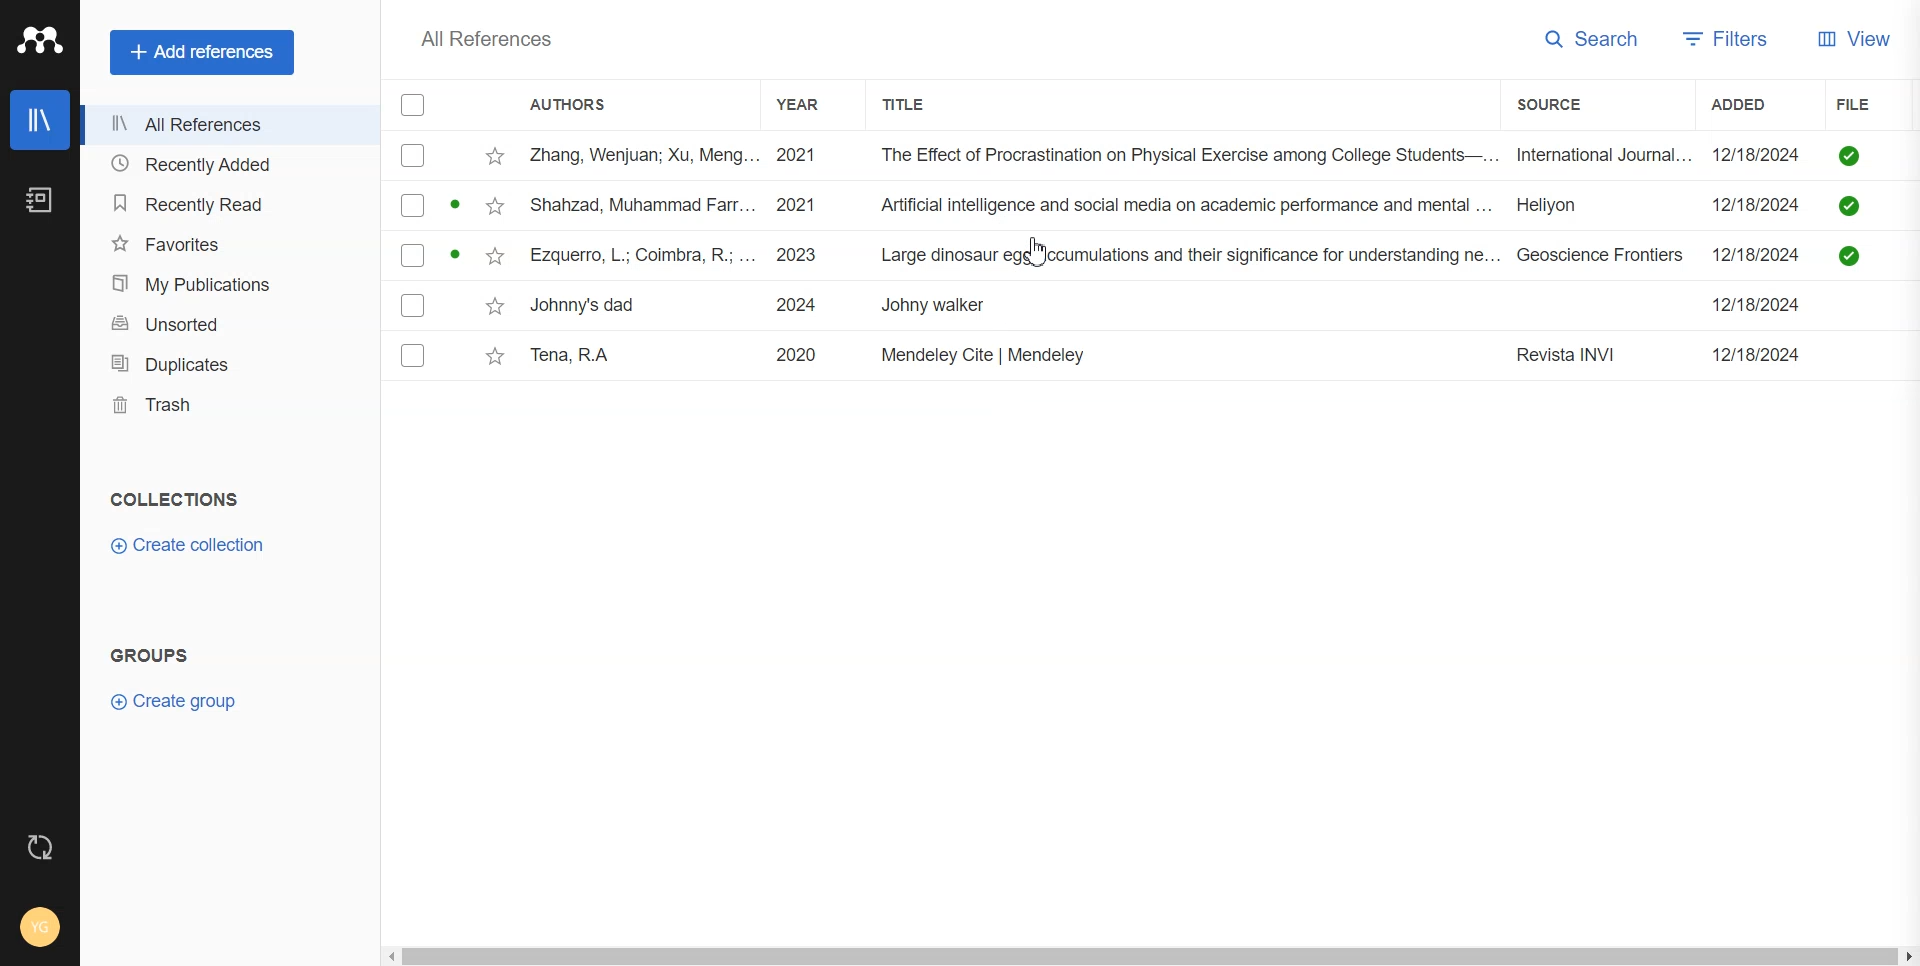 Image resolution: width=1920 pixels, height=966 pixels. Describe the element at coordinates (415, 105) in the screenshot. I see `Checkbox` at that location.